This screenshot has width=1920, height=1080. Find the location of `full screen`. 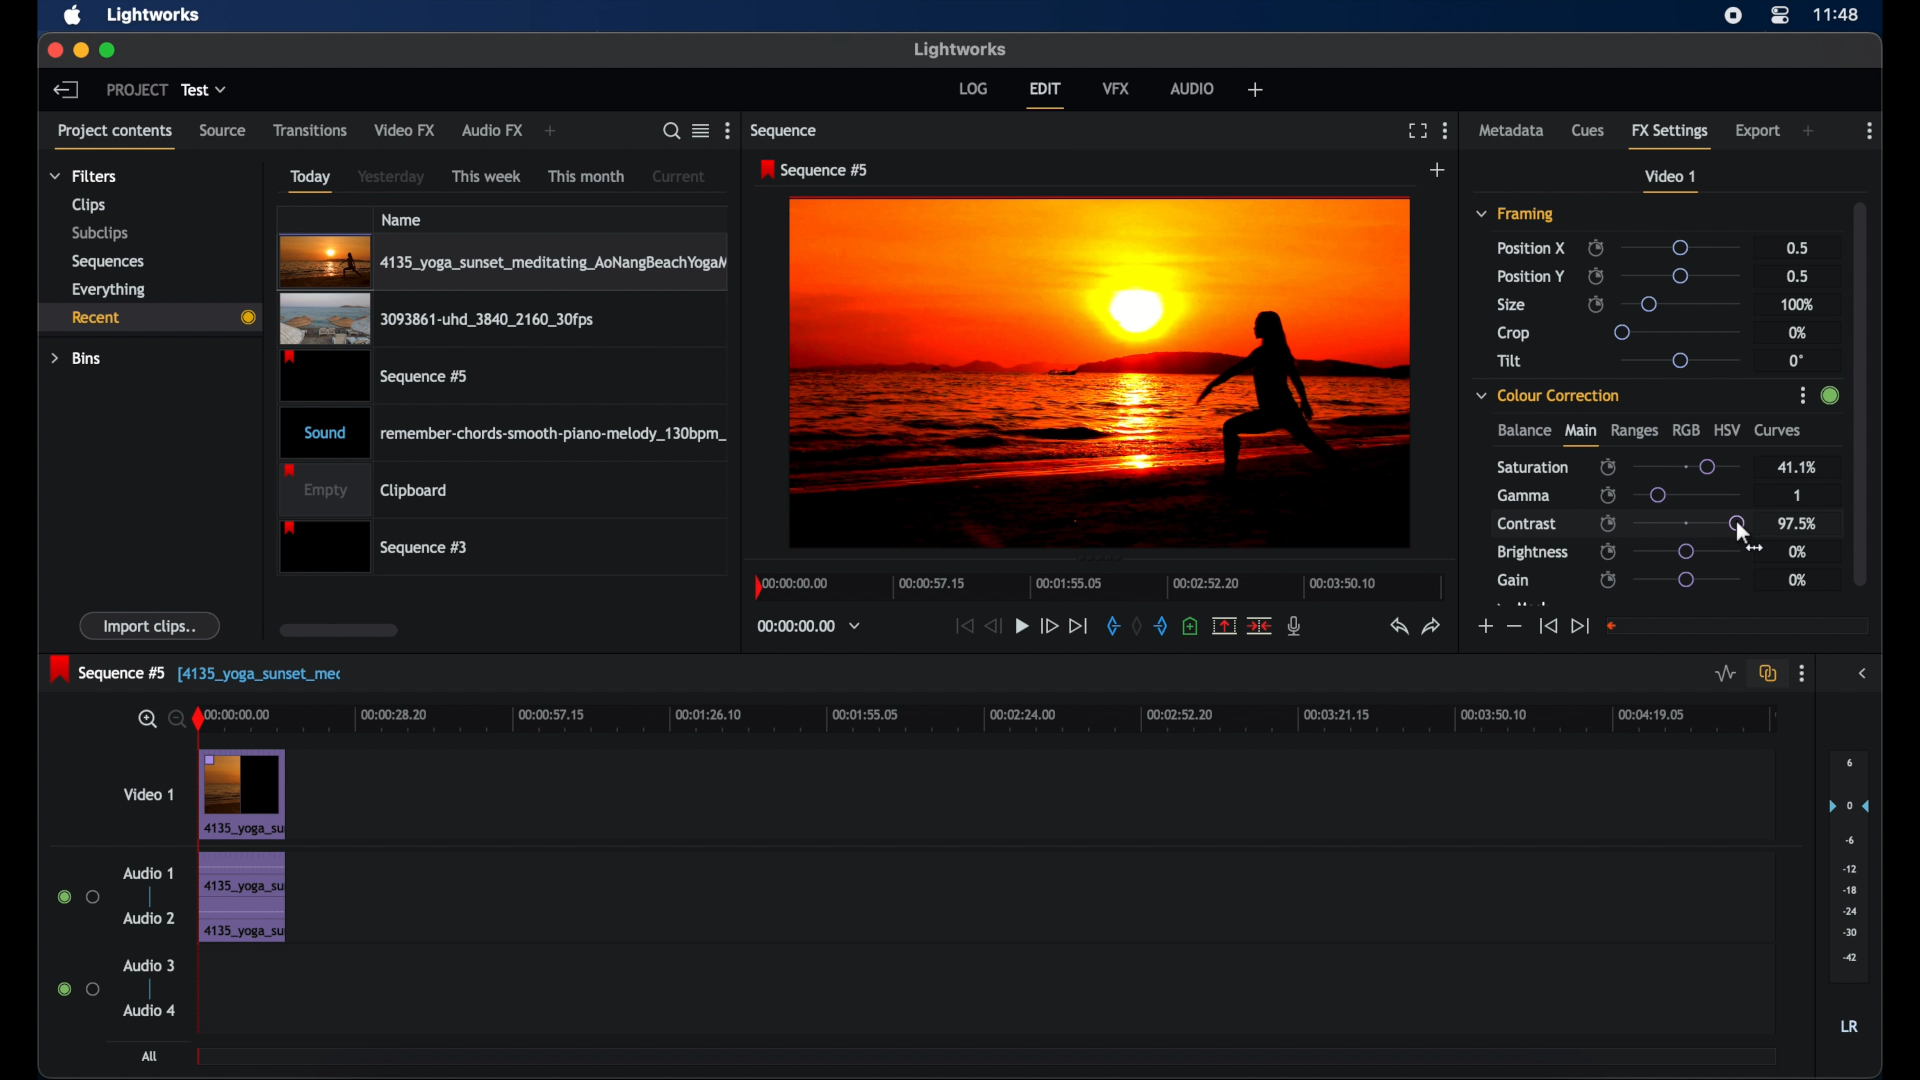

full screen is located at coordinates (1417, 131).